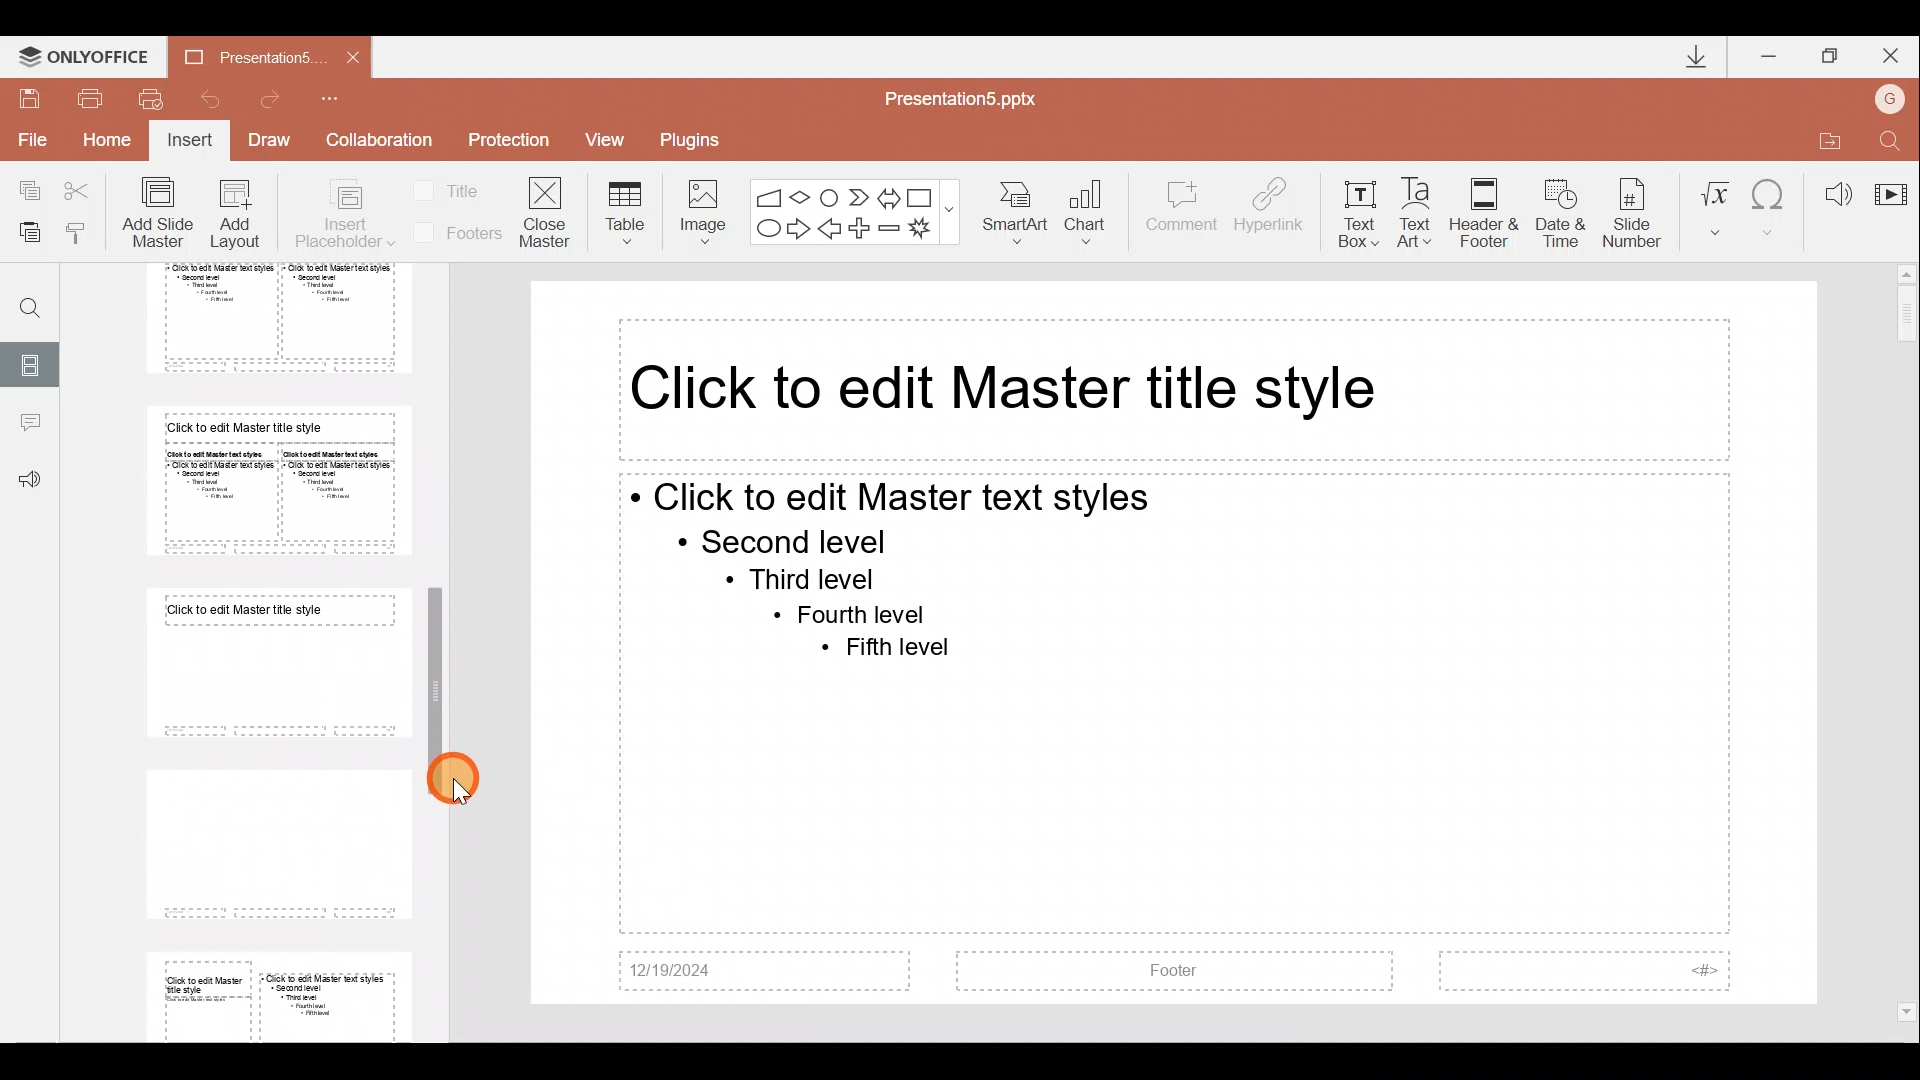 This screenshot has width=1920, height=1080. I want to click on Slide 7, so click(272, 663).